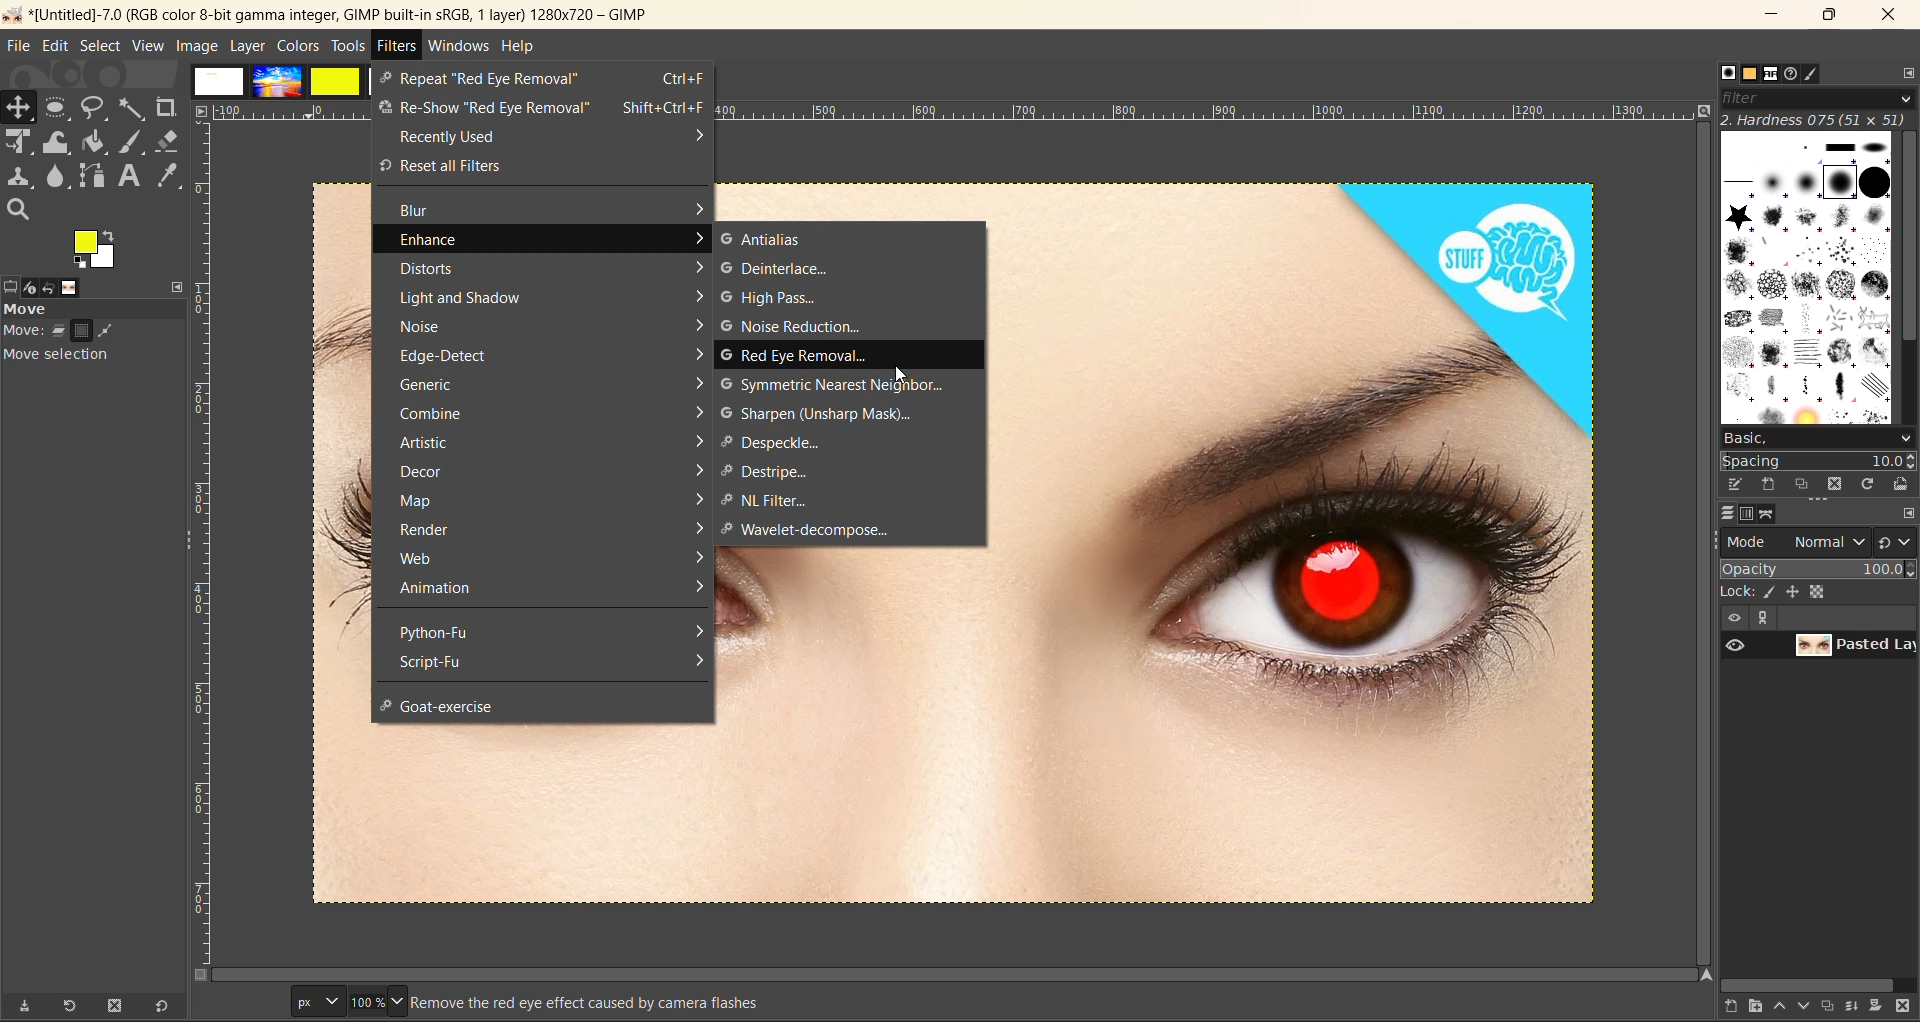 Image resolution: width=1920 pixels, height=1022 pixels. Describe the element at coordinates (1812, 983) in the screenshot. I see `horizontal scroll bar` at that location.